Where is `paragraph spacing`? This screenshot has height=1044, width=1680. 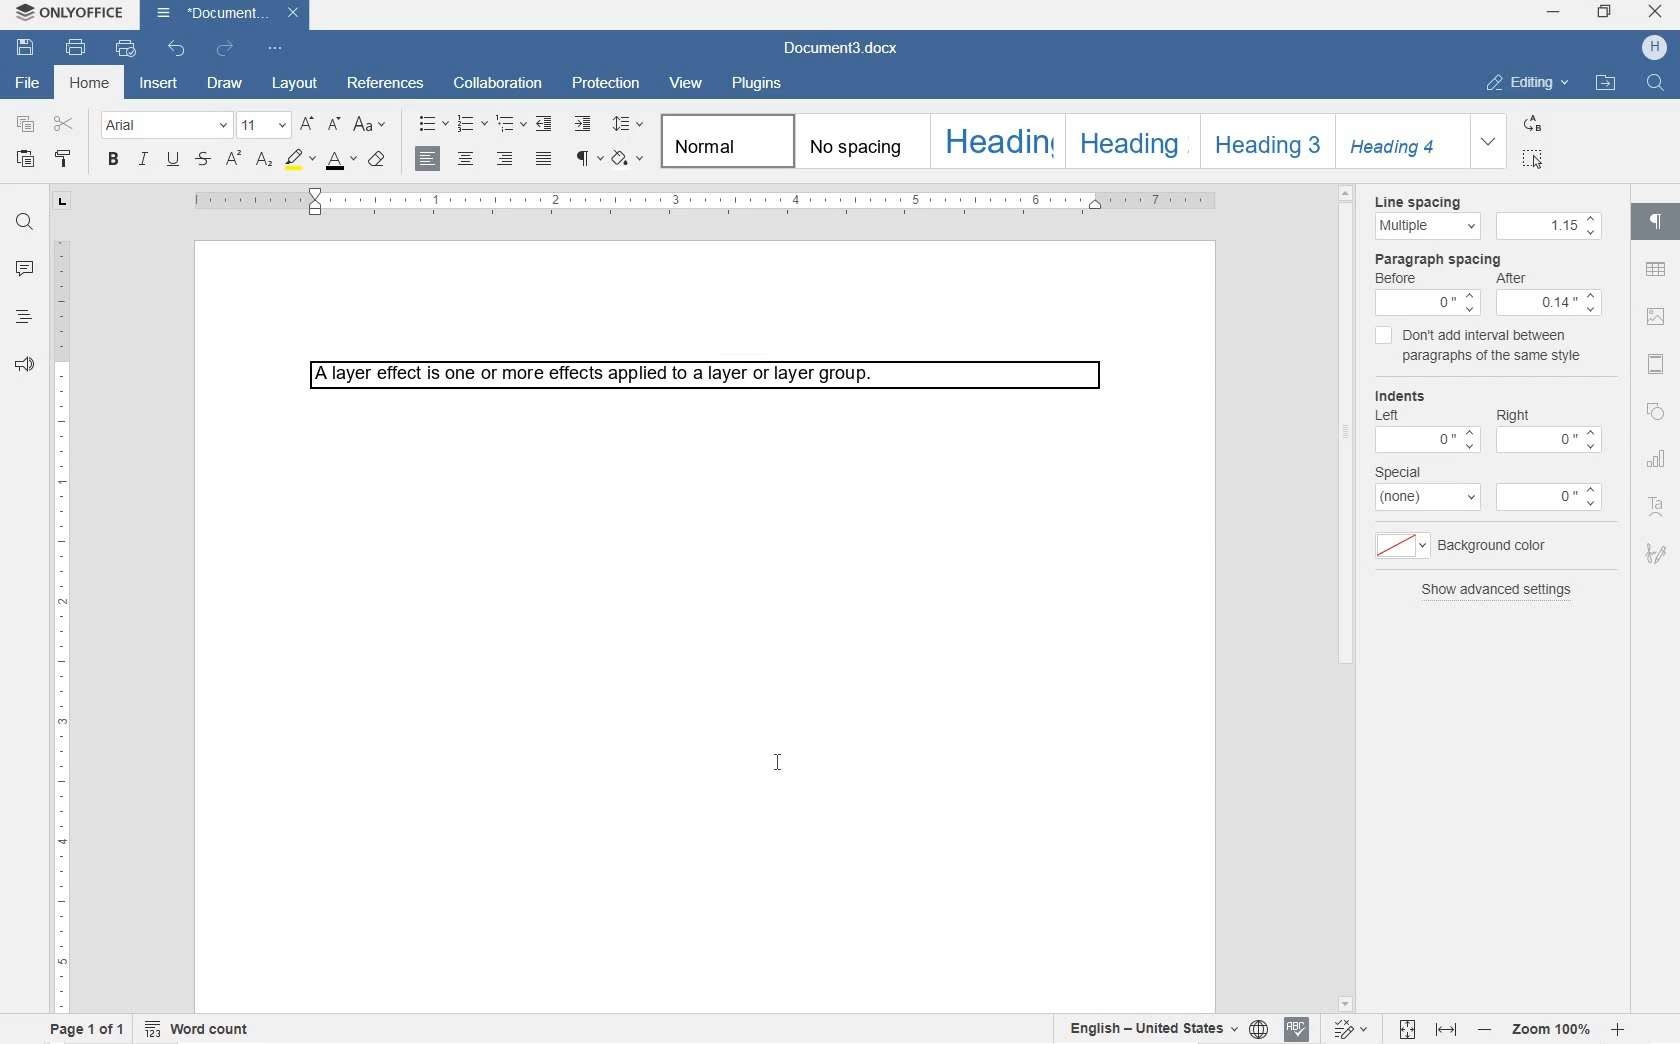 paragraph spacing is located at coordinates (1490, 258).